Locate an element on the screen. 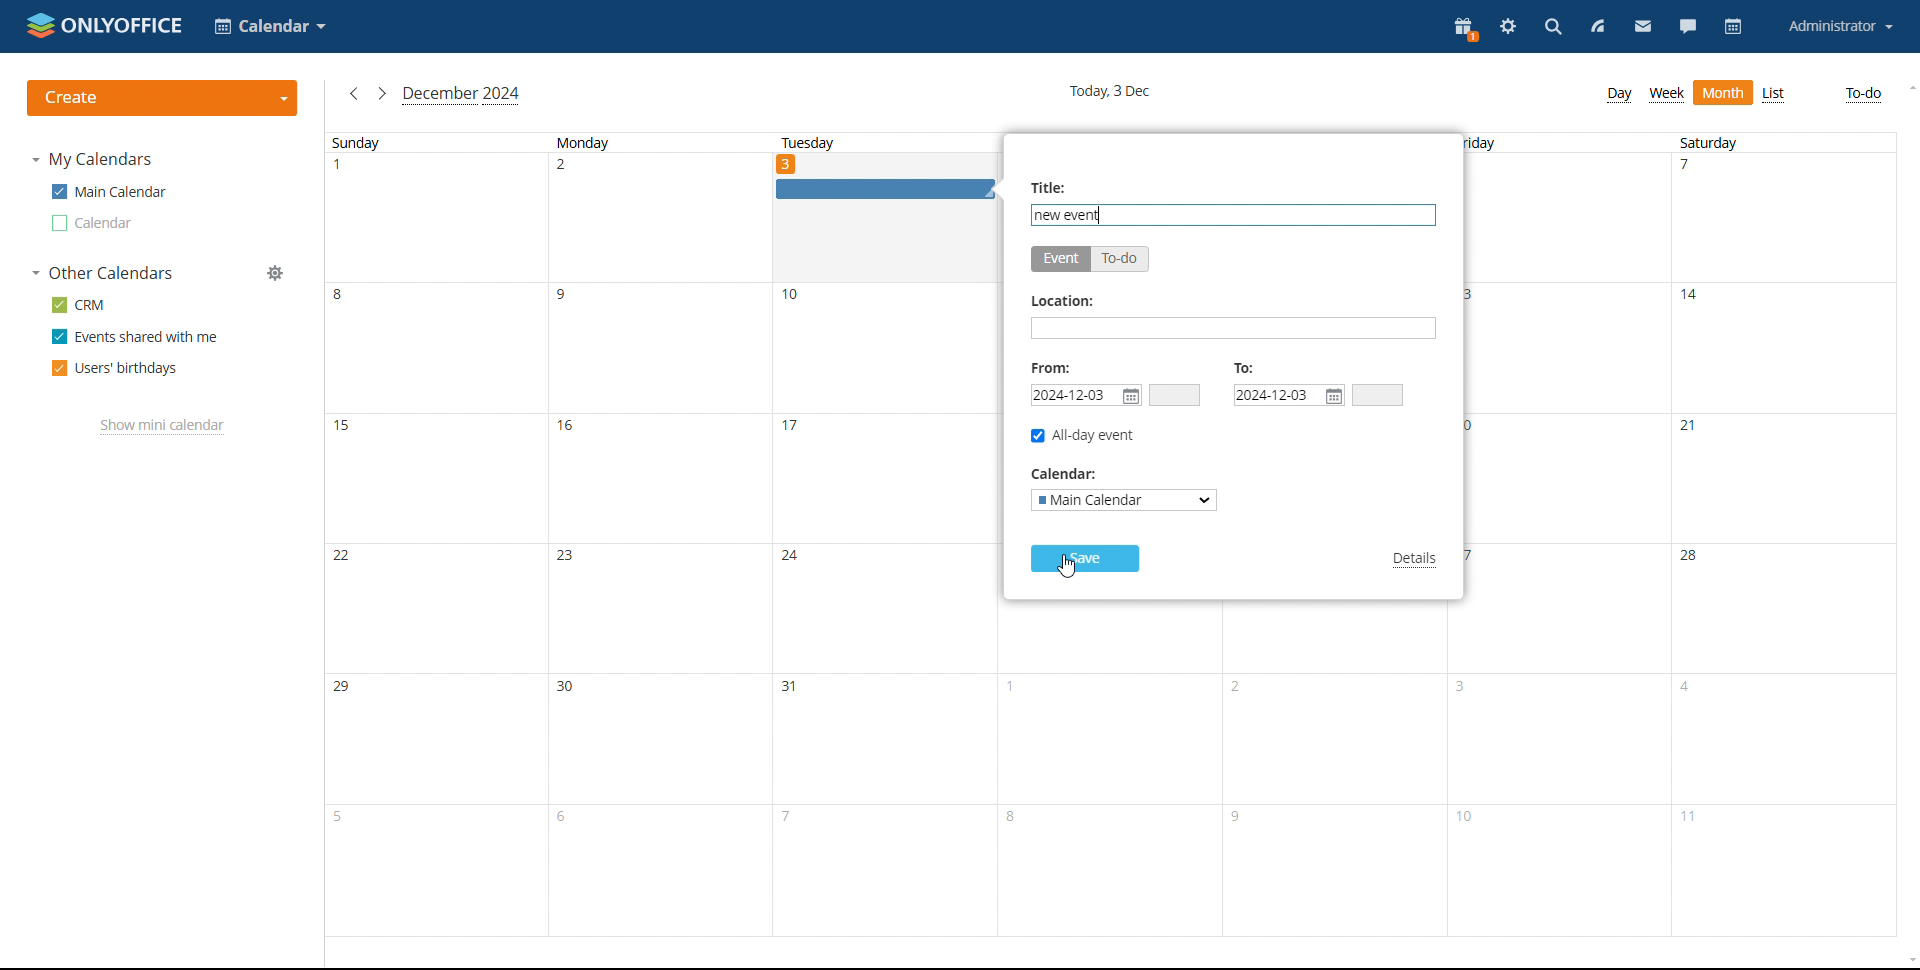 This screenshot has height=970, width=1920. settings is located at coordinates (1510, 28).